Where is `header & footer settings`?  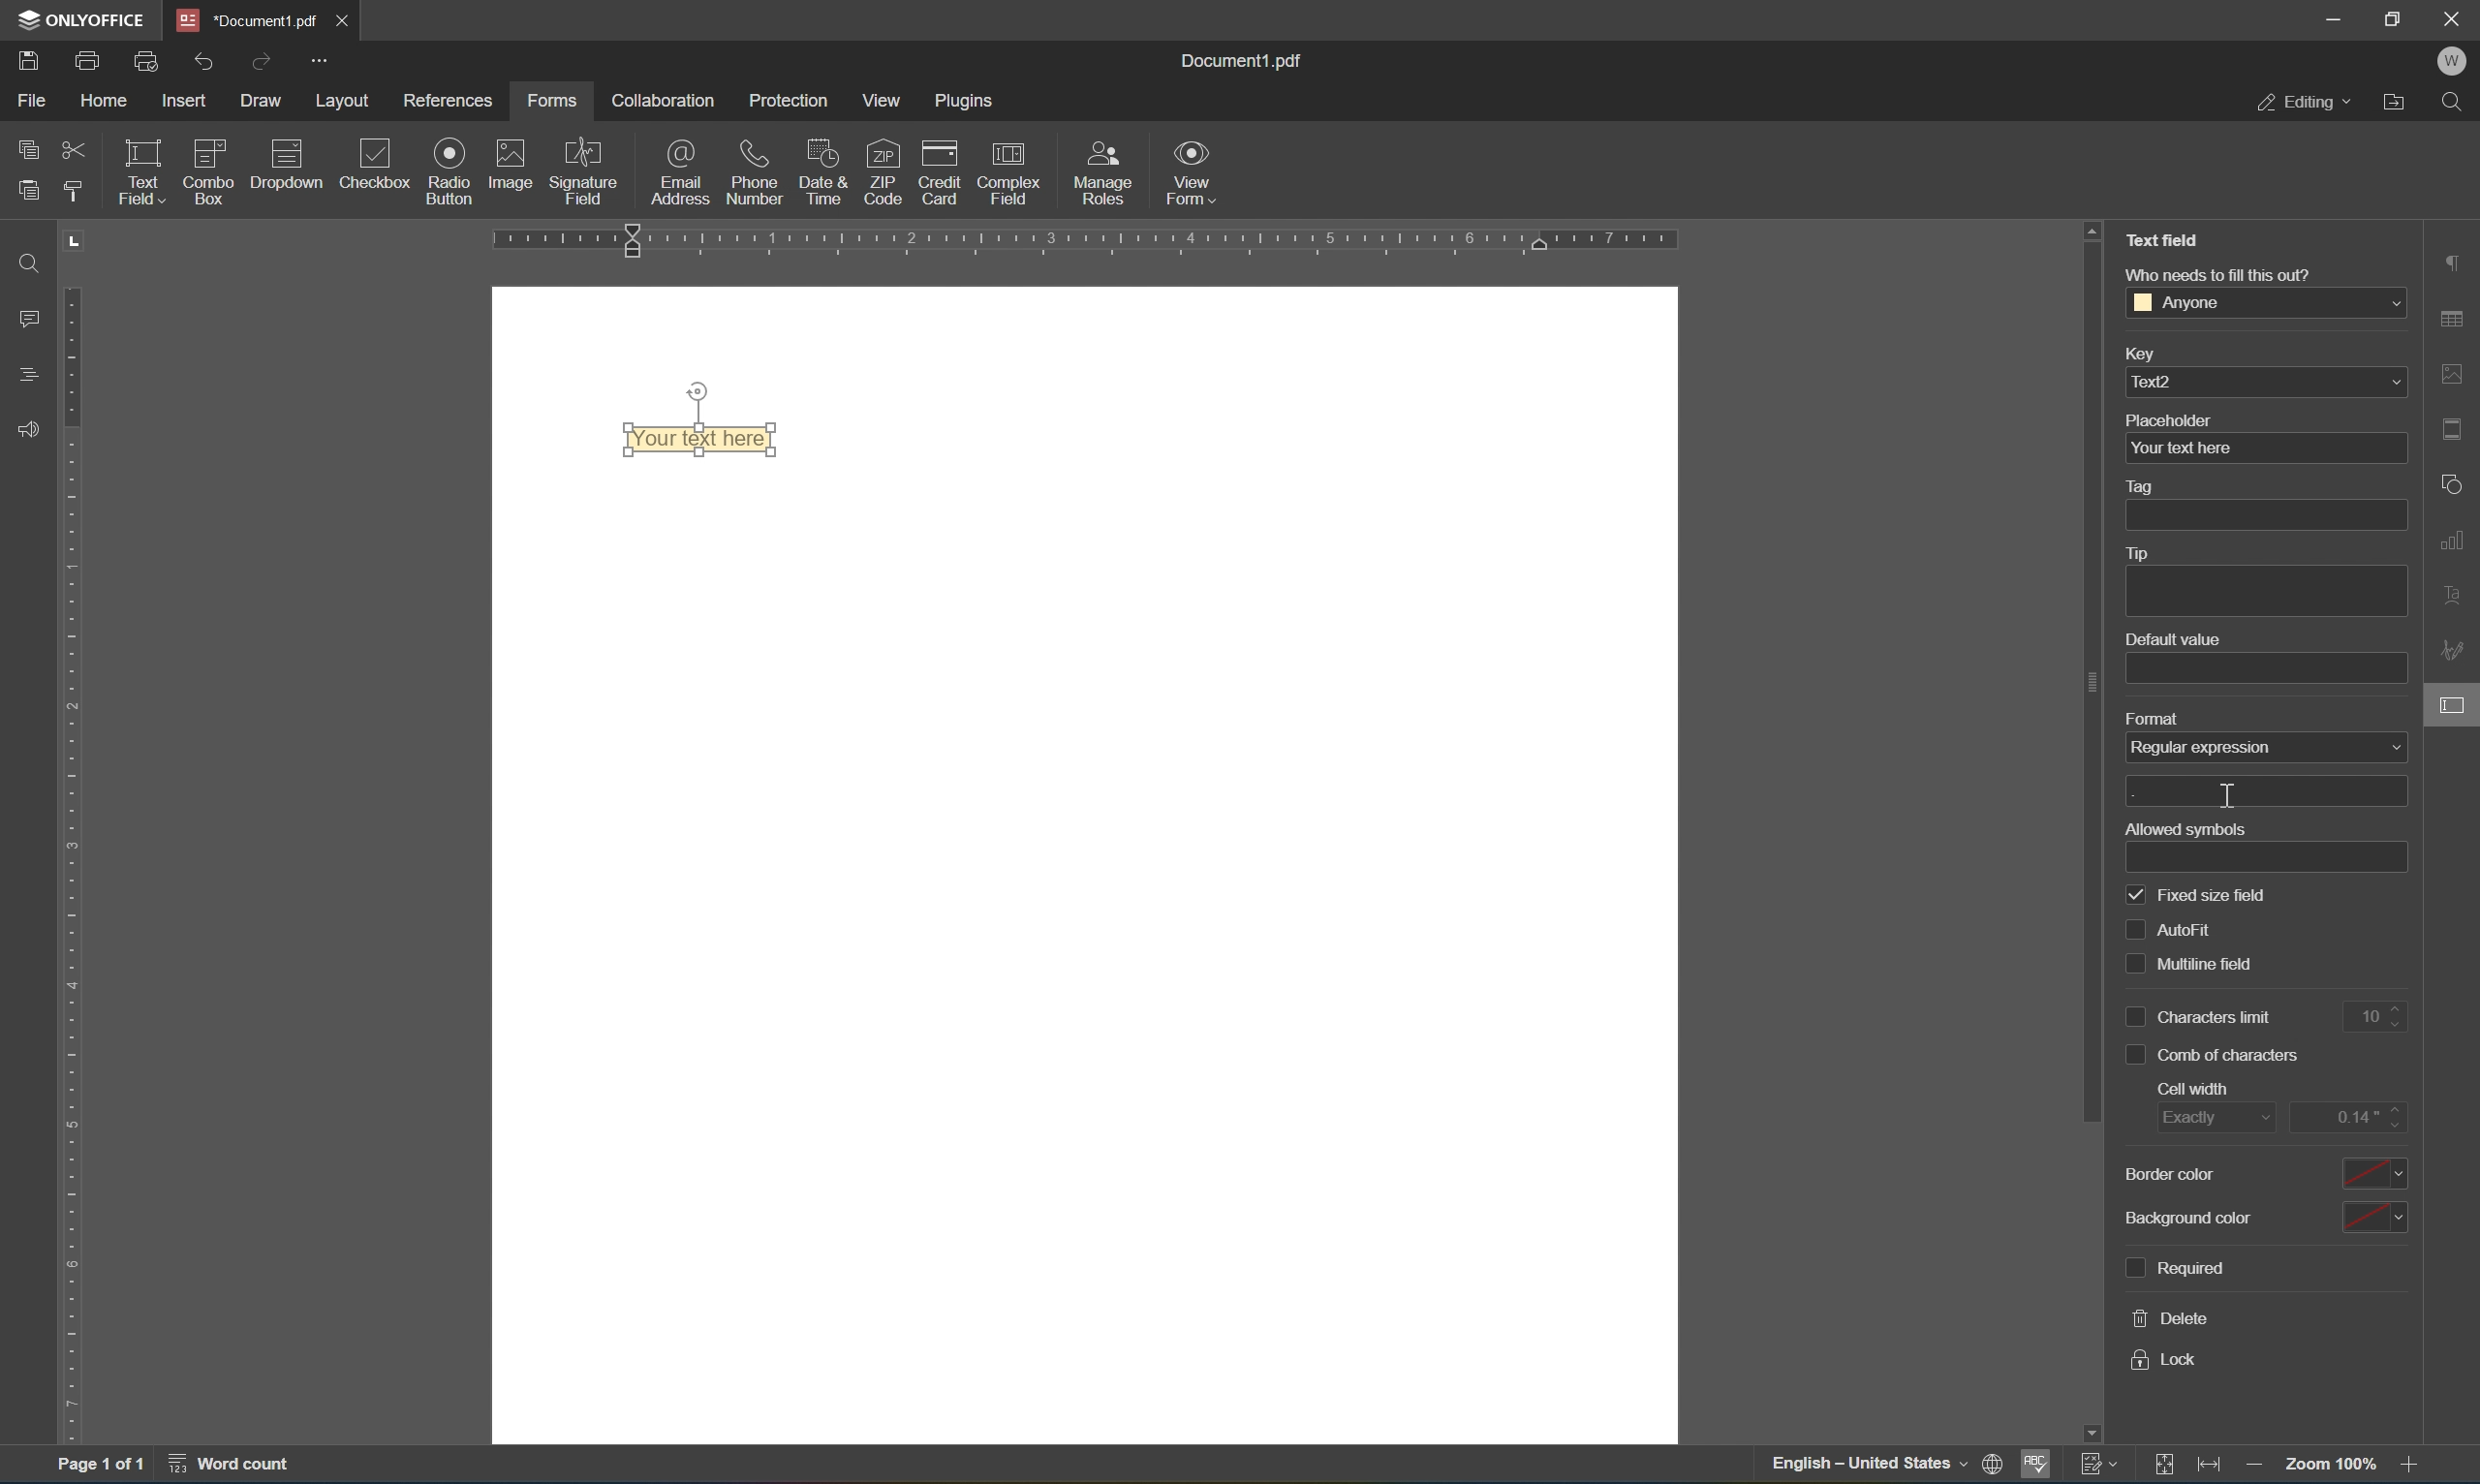
header & footer settings is located at coordinates (2454, 431).